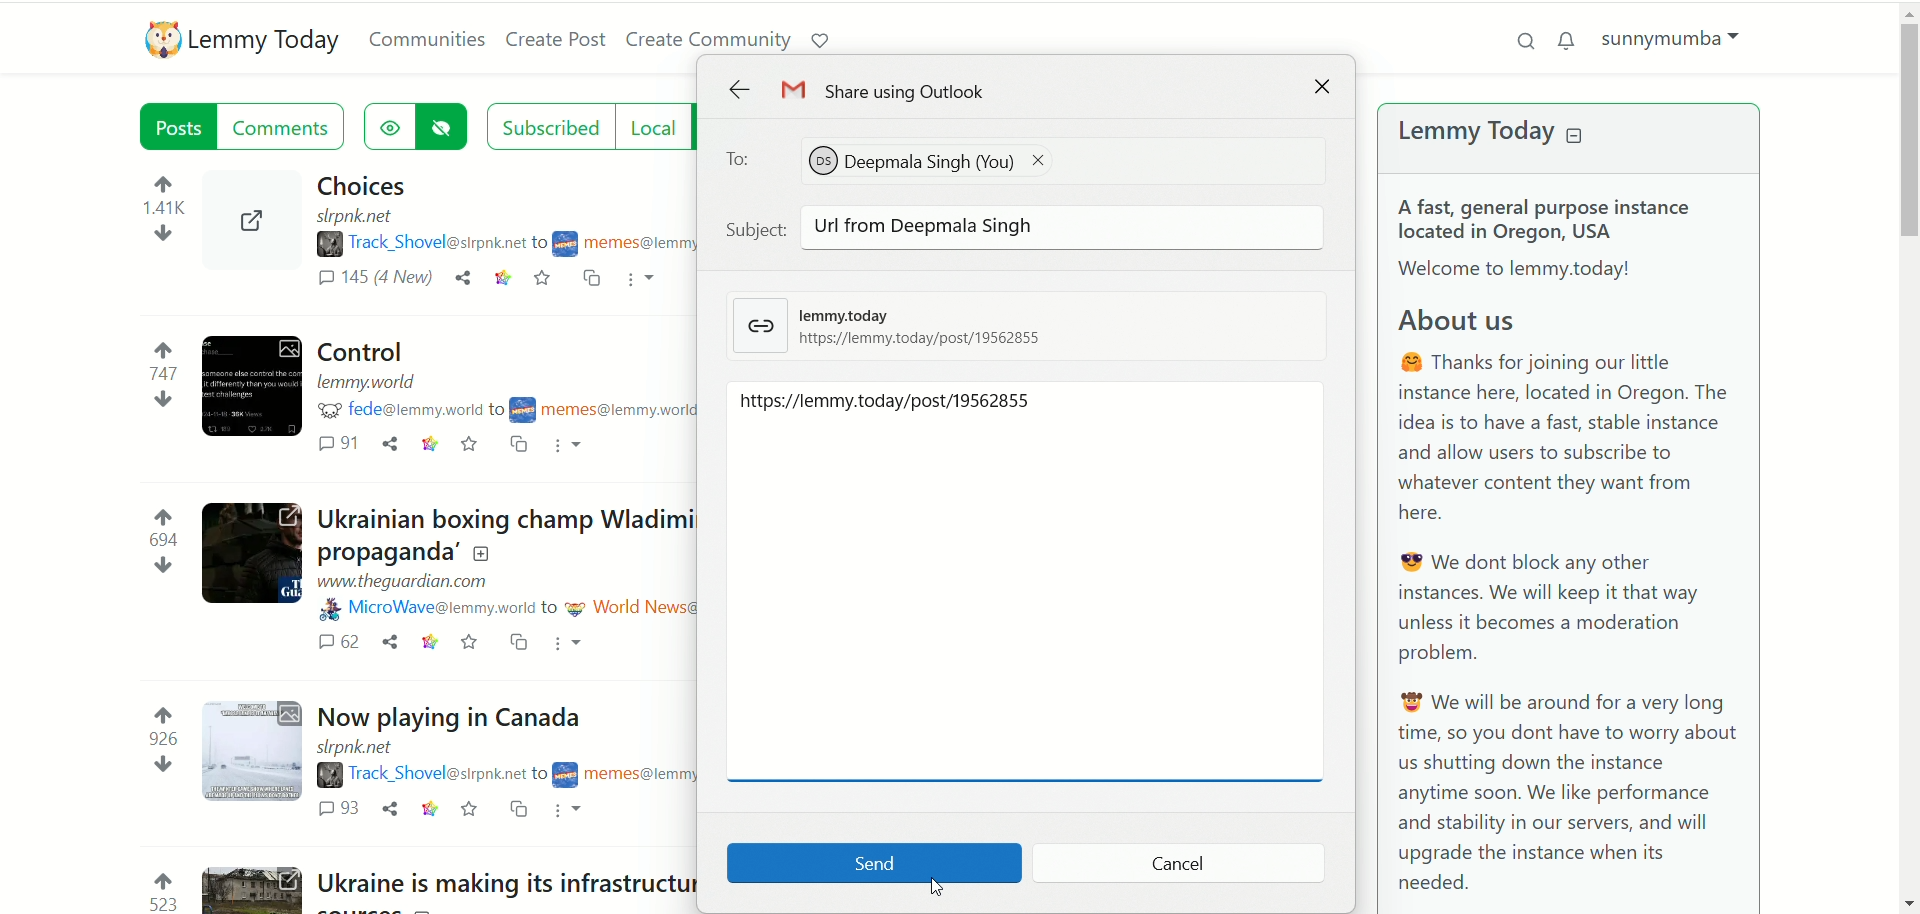 The image size is (1920, 914). I want to click on comments, so click(286, 125).